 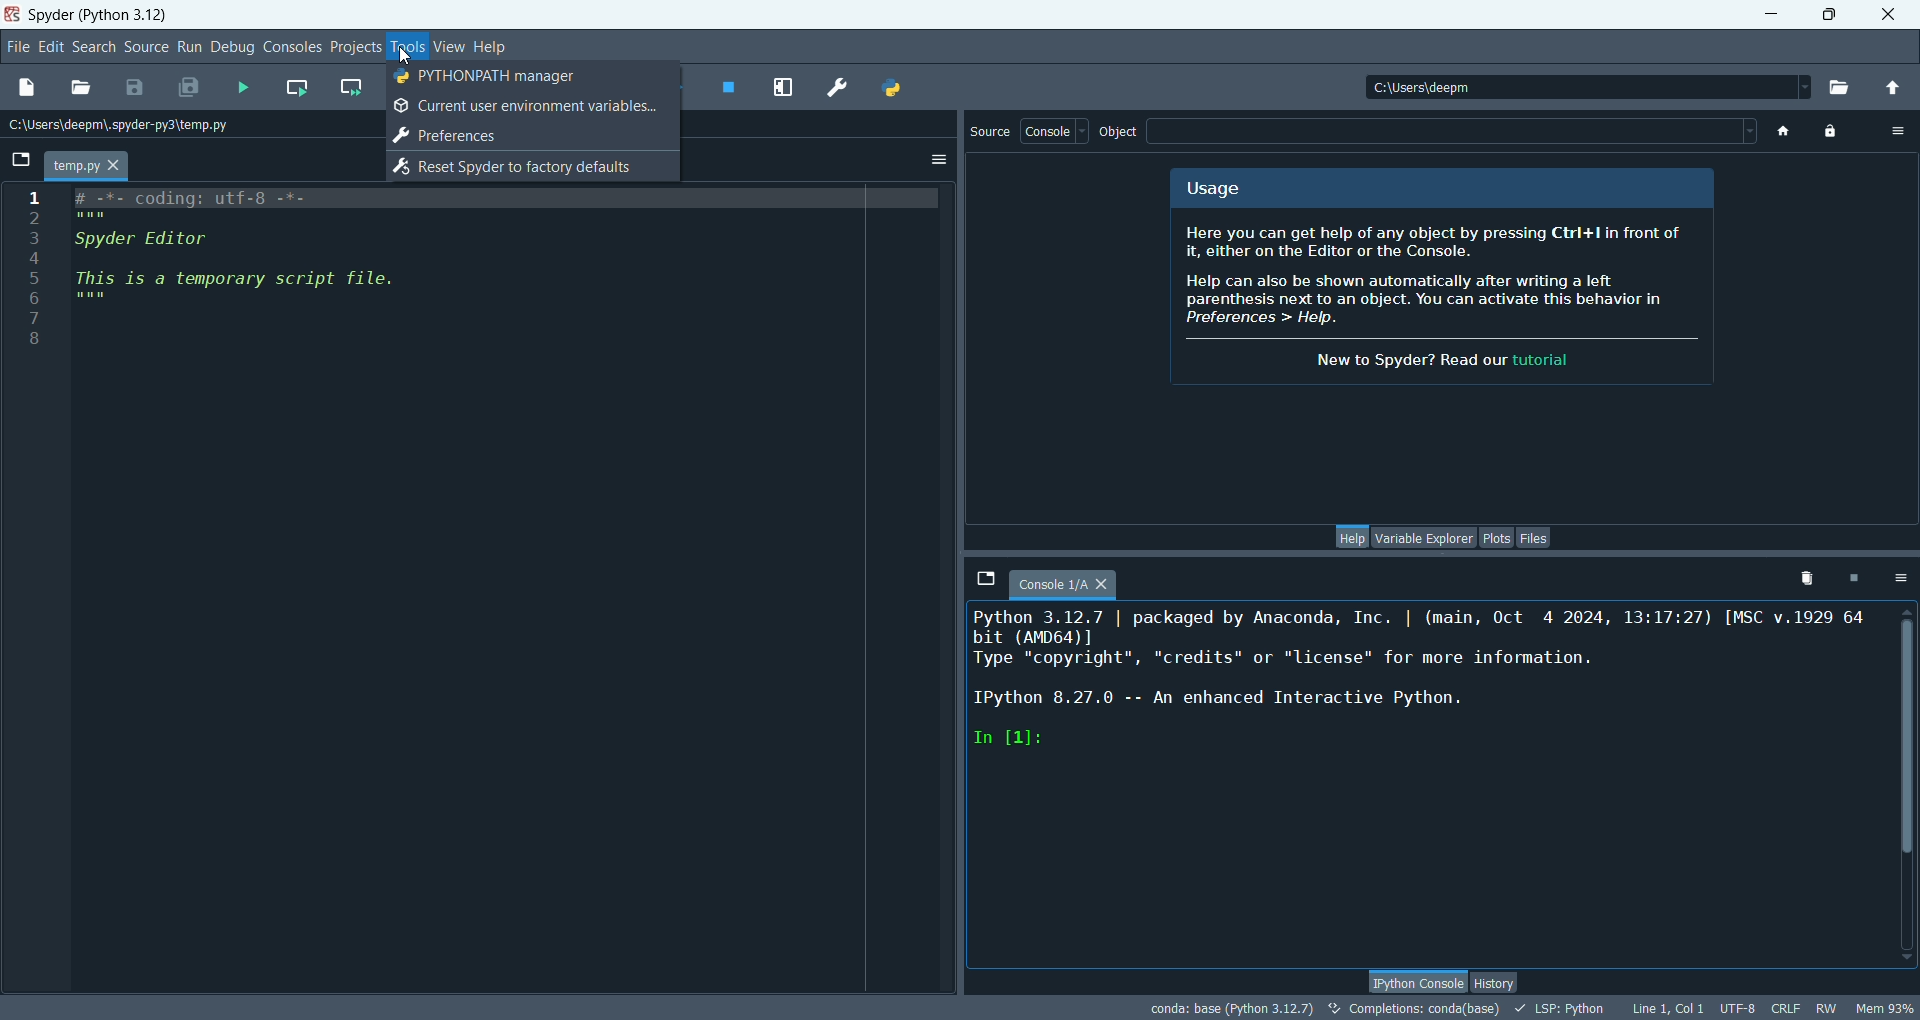 What do you see at coordinates (491, 79) in the screenshot?
I see `PYTHONPATH manager` at bounding box center [491, 79].